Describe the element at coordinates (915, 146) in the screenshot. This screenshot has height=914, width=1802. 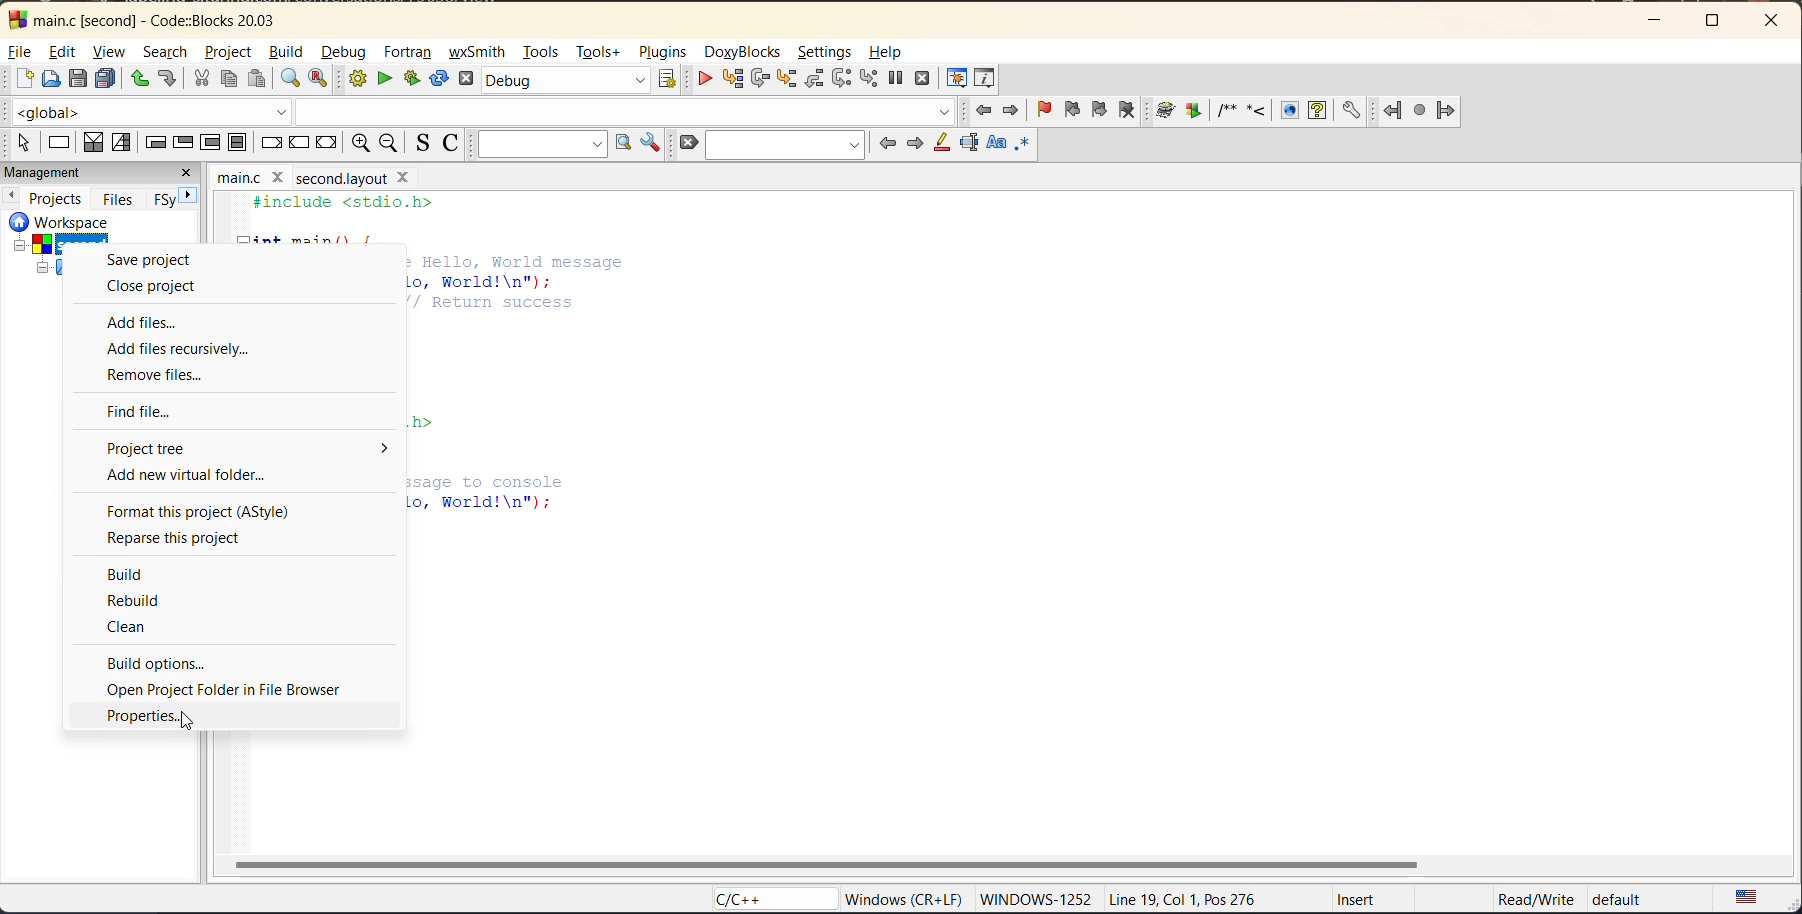
I see `next` at that location.